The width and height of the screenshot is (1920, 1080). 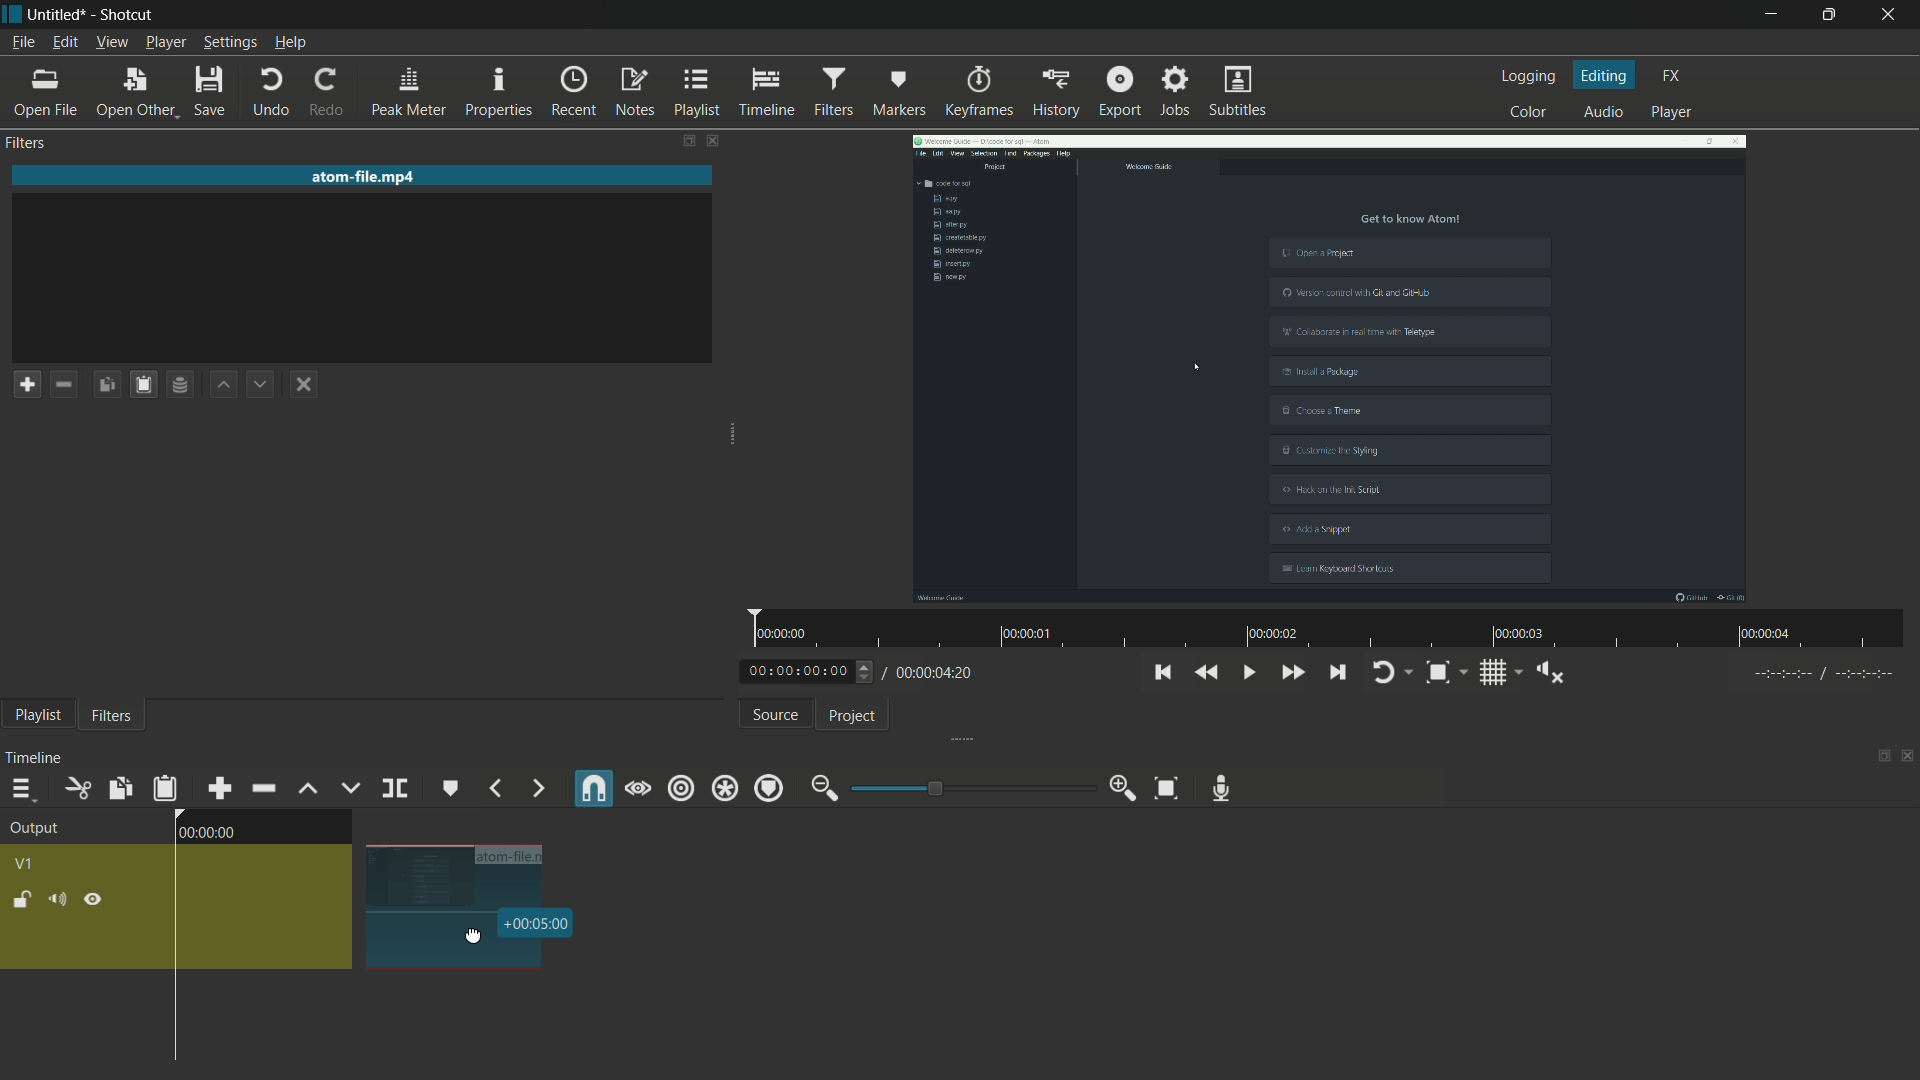 I want to click on quickly play forward, so click(x=1292, y=670).